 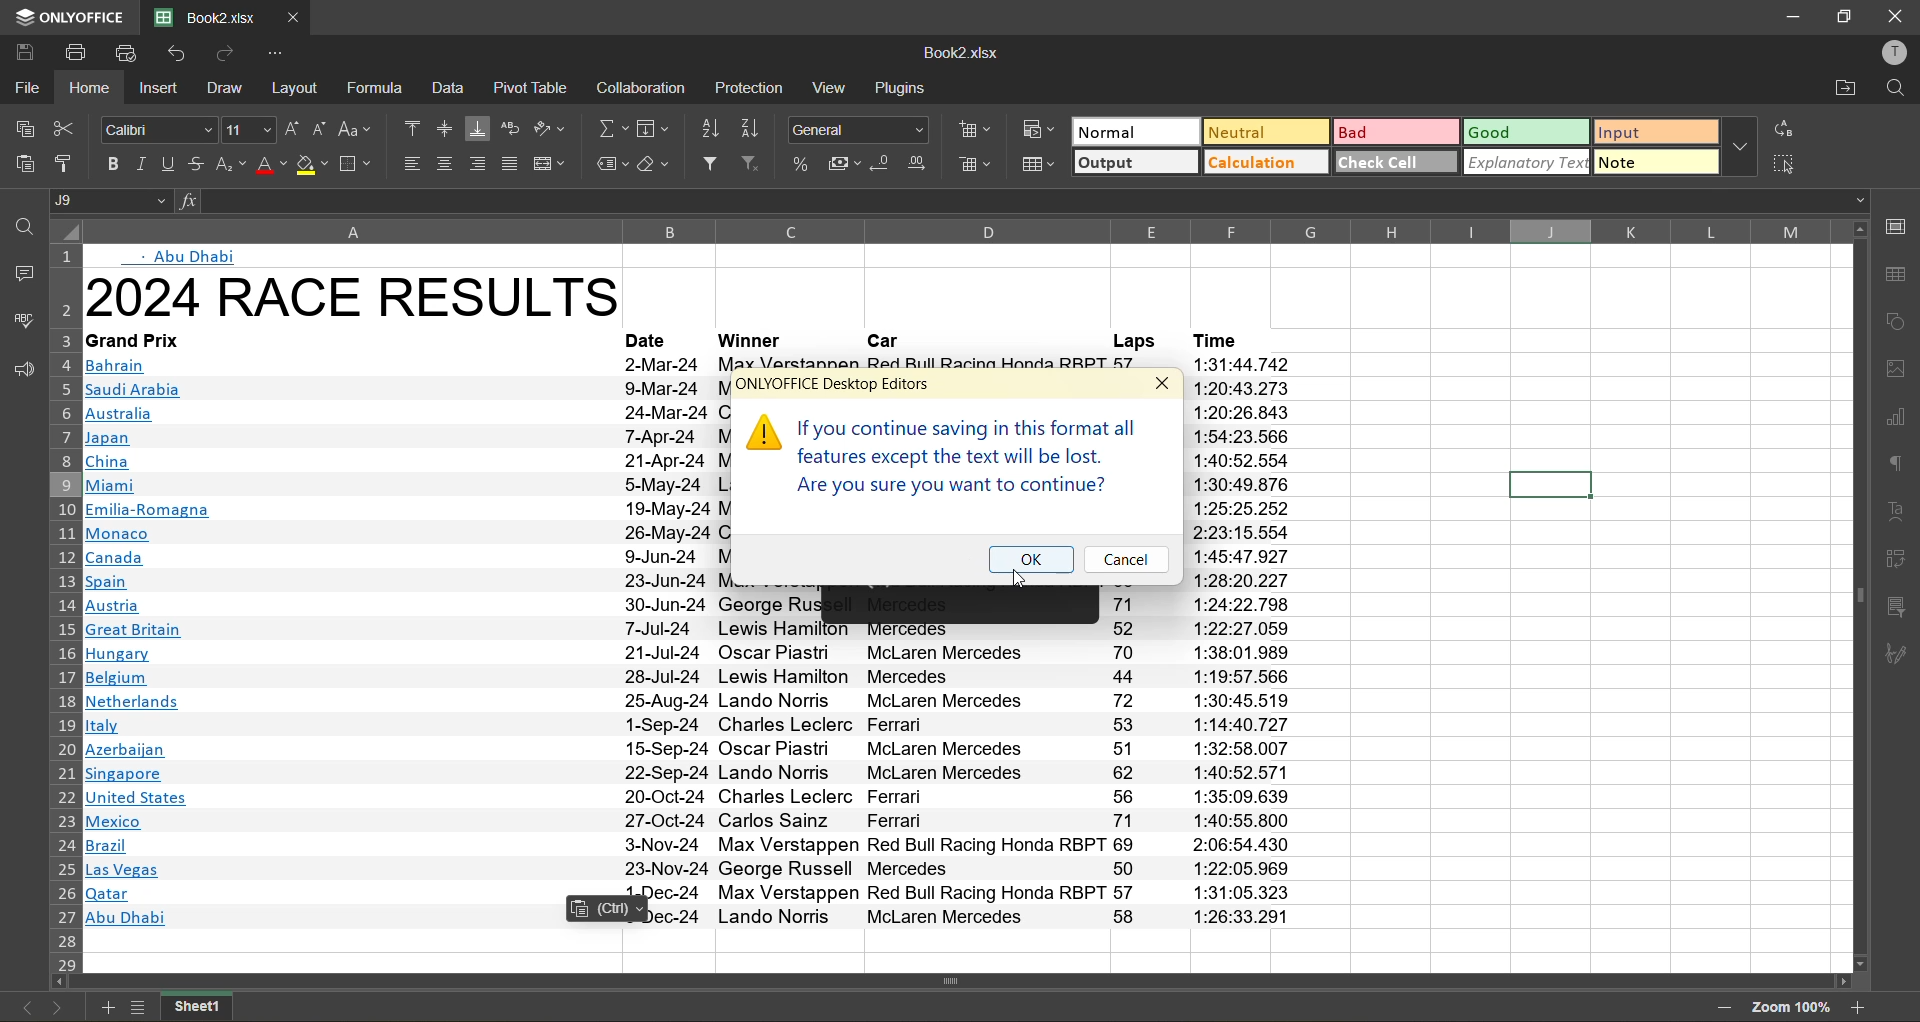 I want to click on font style, so click(x=162, y=123).